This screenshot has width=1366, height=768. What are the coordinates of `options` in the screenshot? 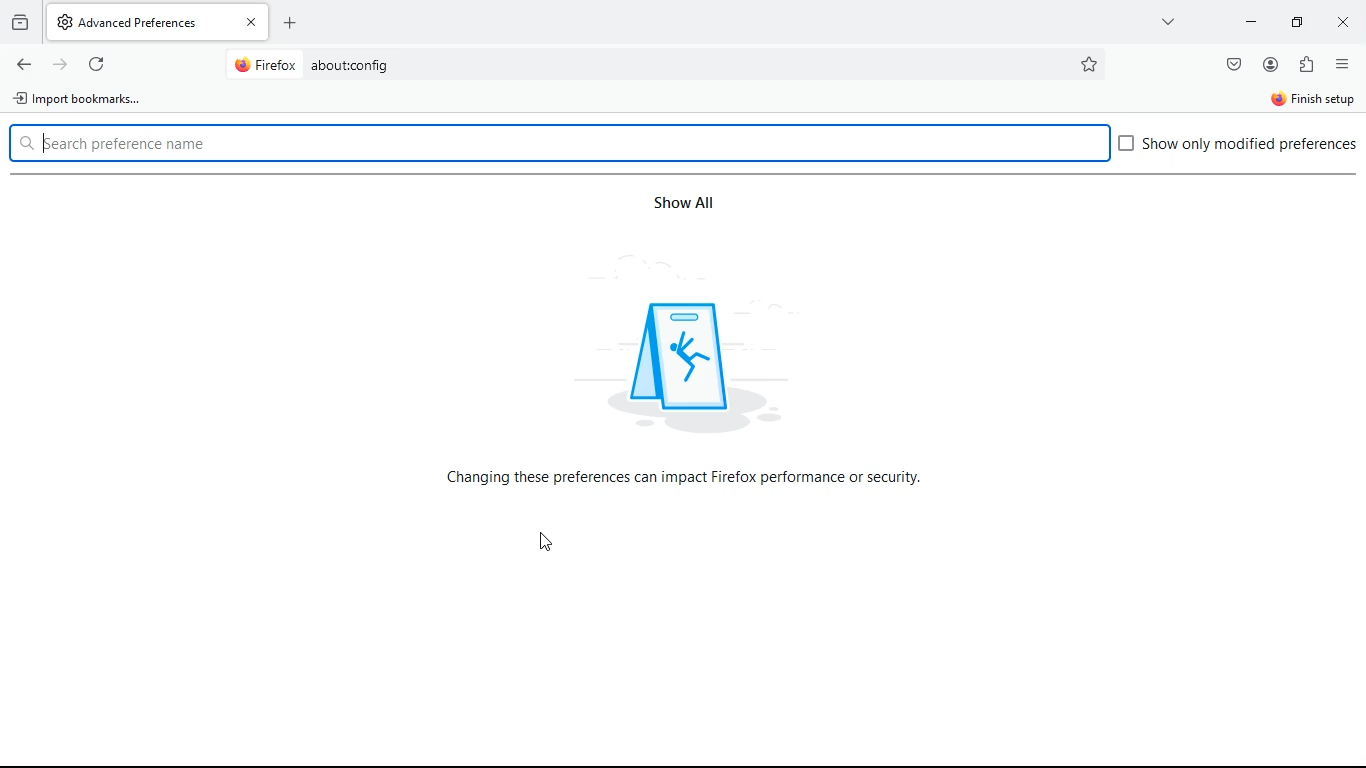 It's located at (1343, 67).